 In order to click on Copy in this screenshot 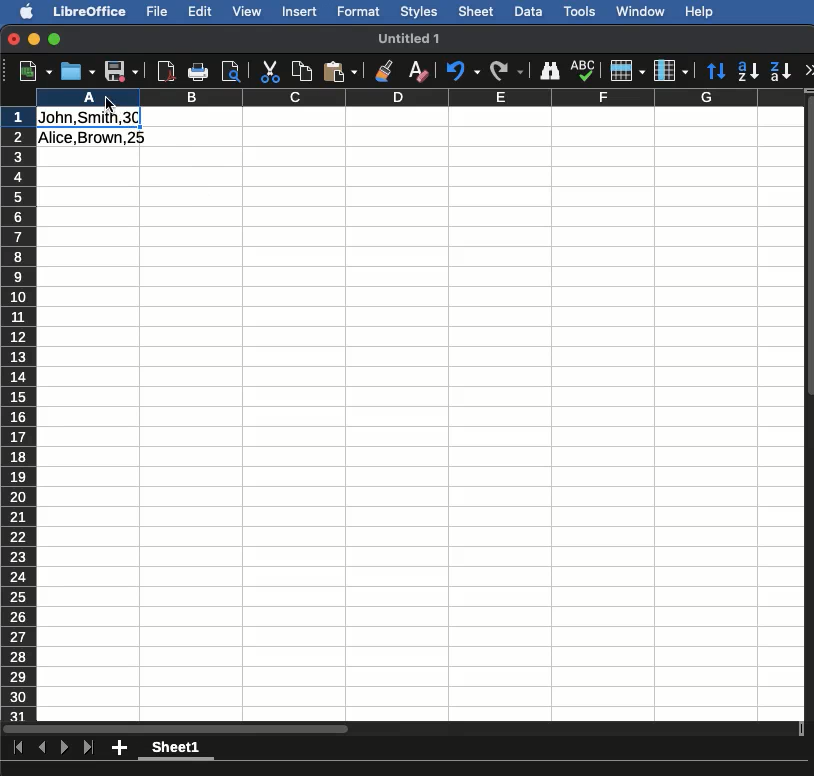, I will do `click(305, 69)`.